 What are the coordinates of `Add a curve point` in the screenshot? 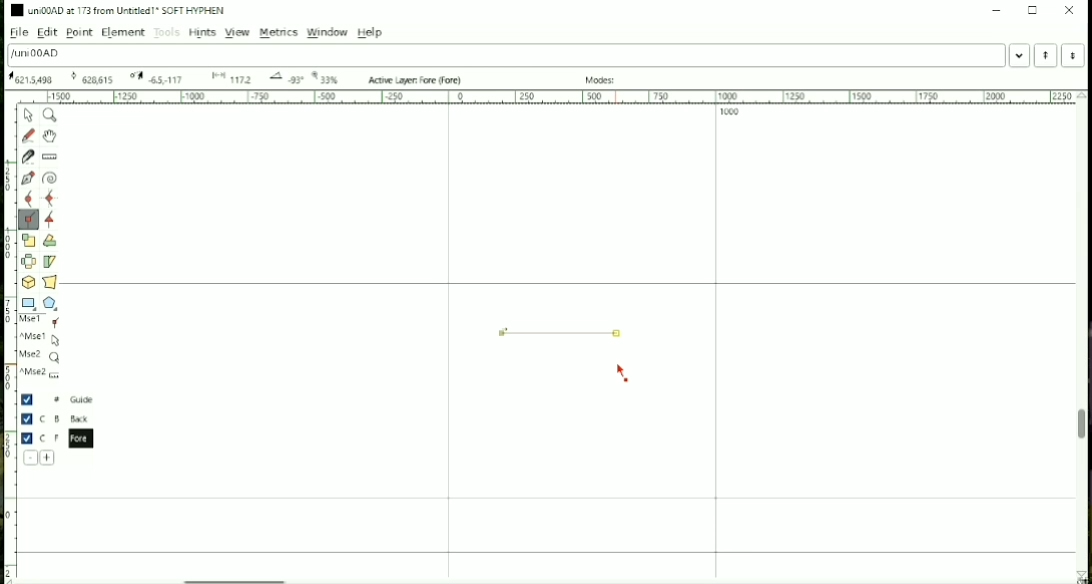 It's located at (28, 198).